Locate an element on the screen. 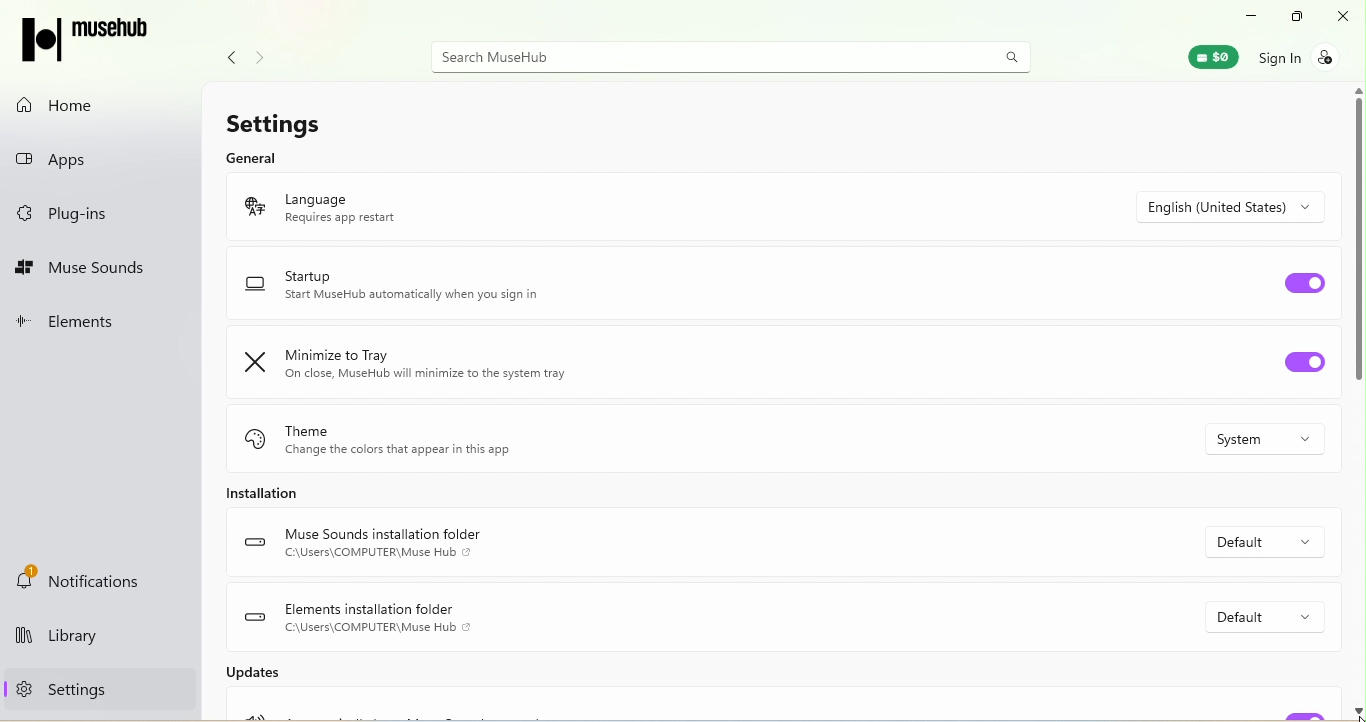 This screenshot has height=722, width=1366. Toggle button is located at coordinates (1303, 362).